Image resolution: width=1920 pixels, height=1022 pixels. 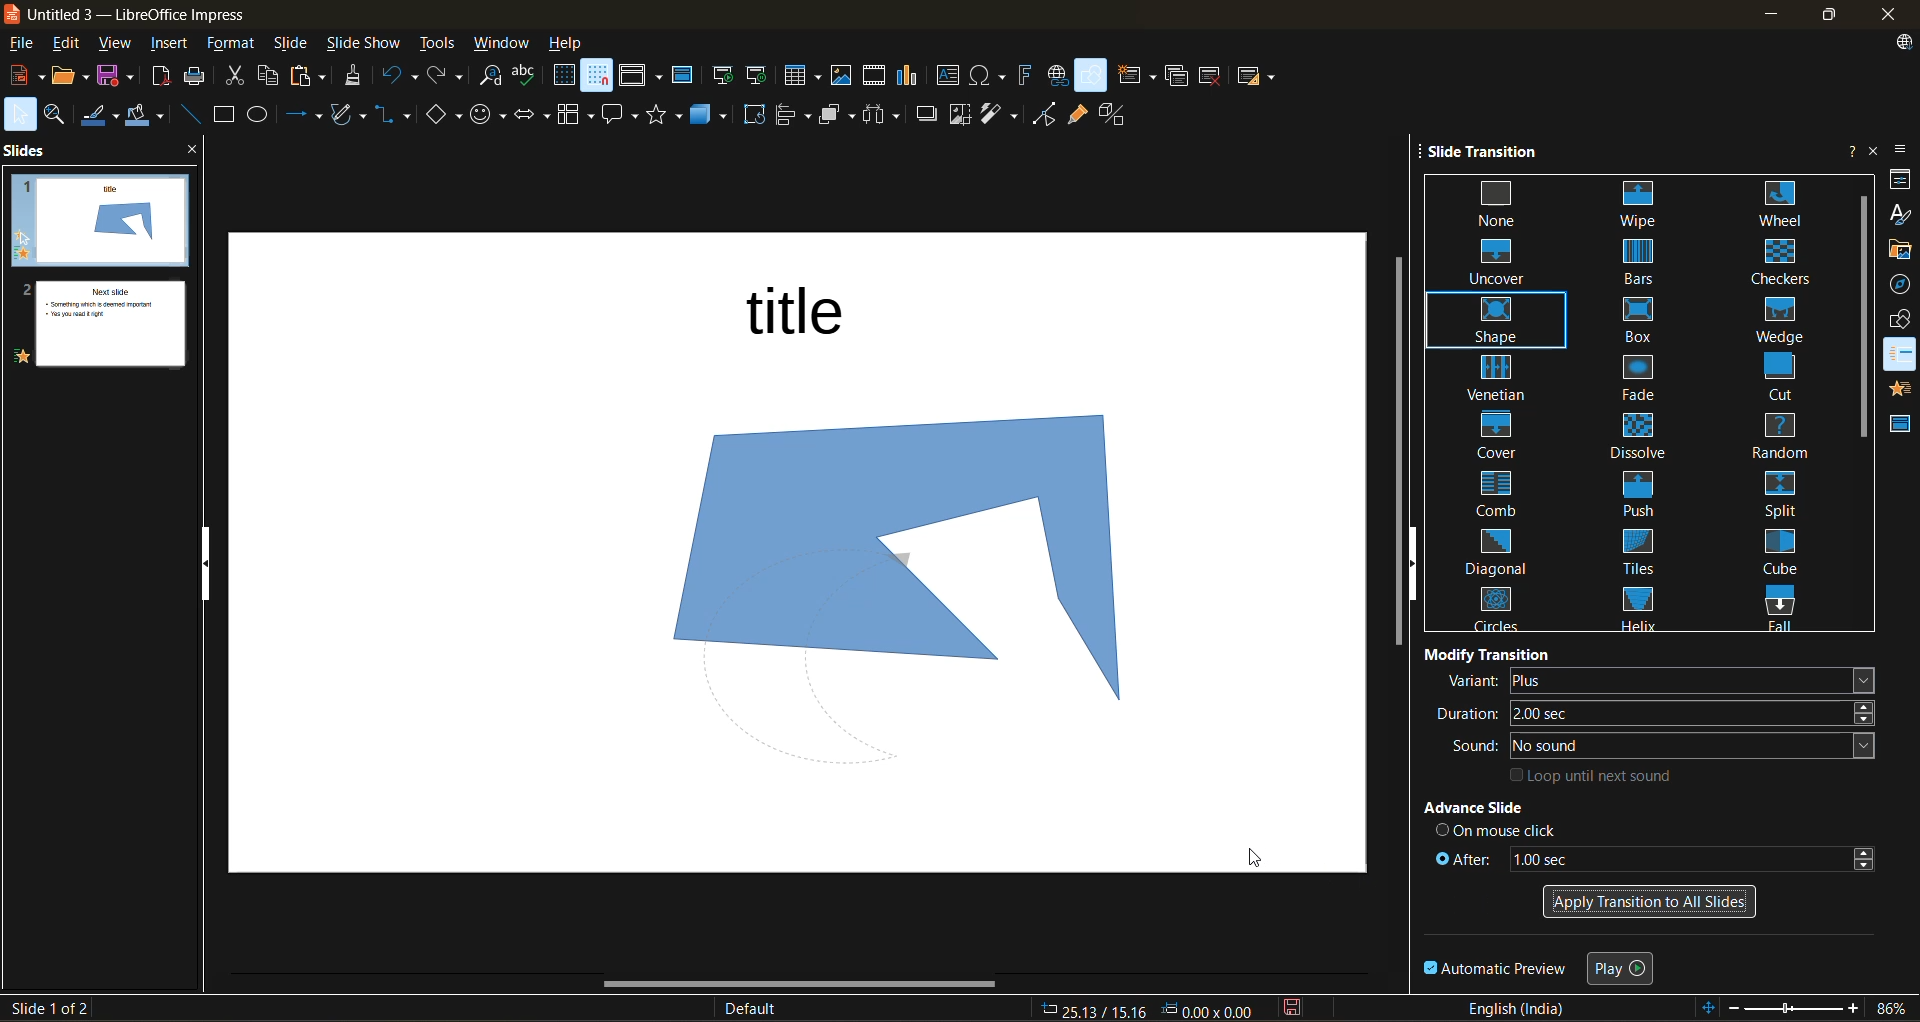 What do you see at coordinates (927, 116) in the screenshot?
I see `shadow` at bounding box center [927, 116].